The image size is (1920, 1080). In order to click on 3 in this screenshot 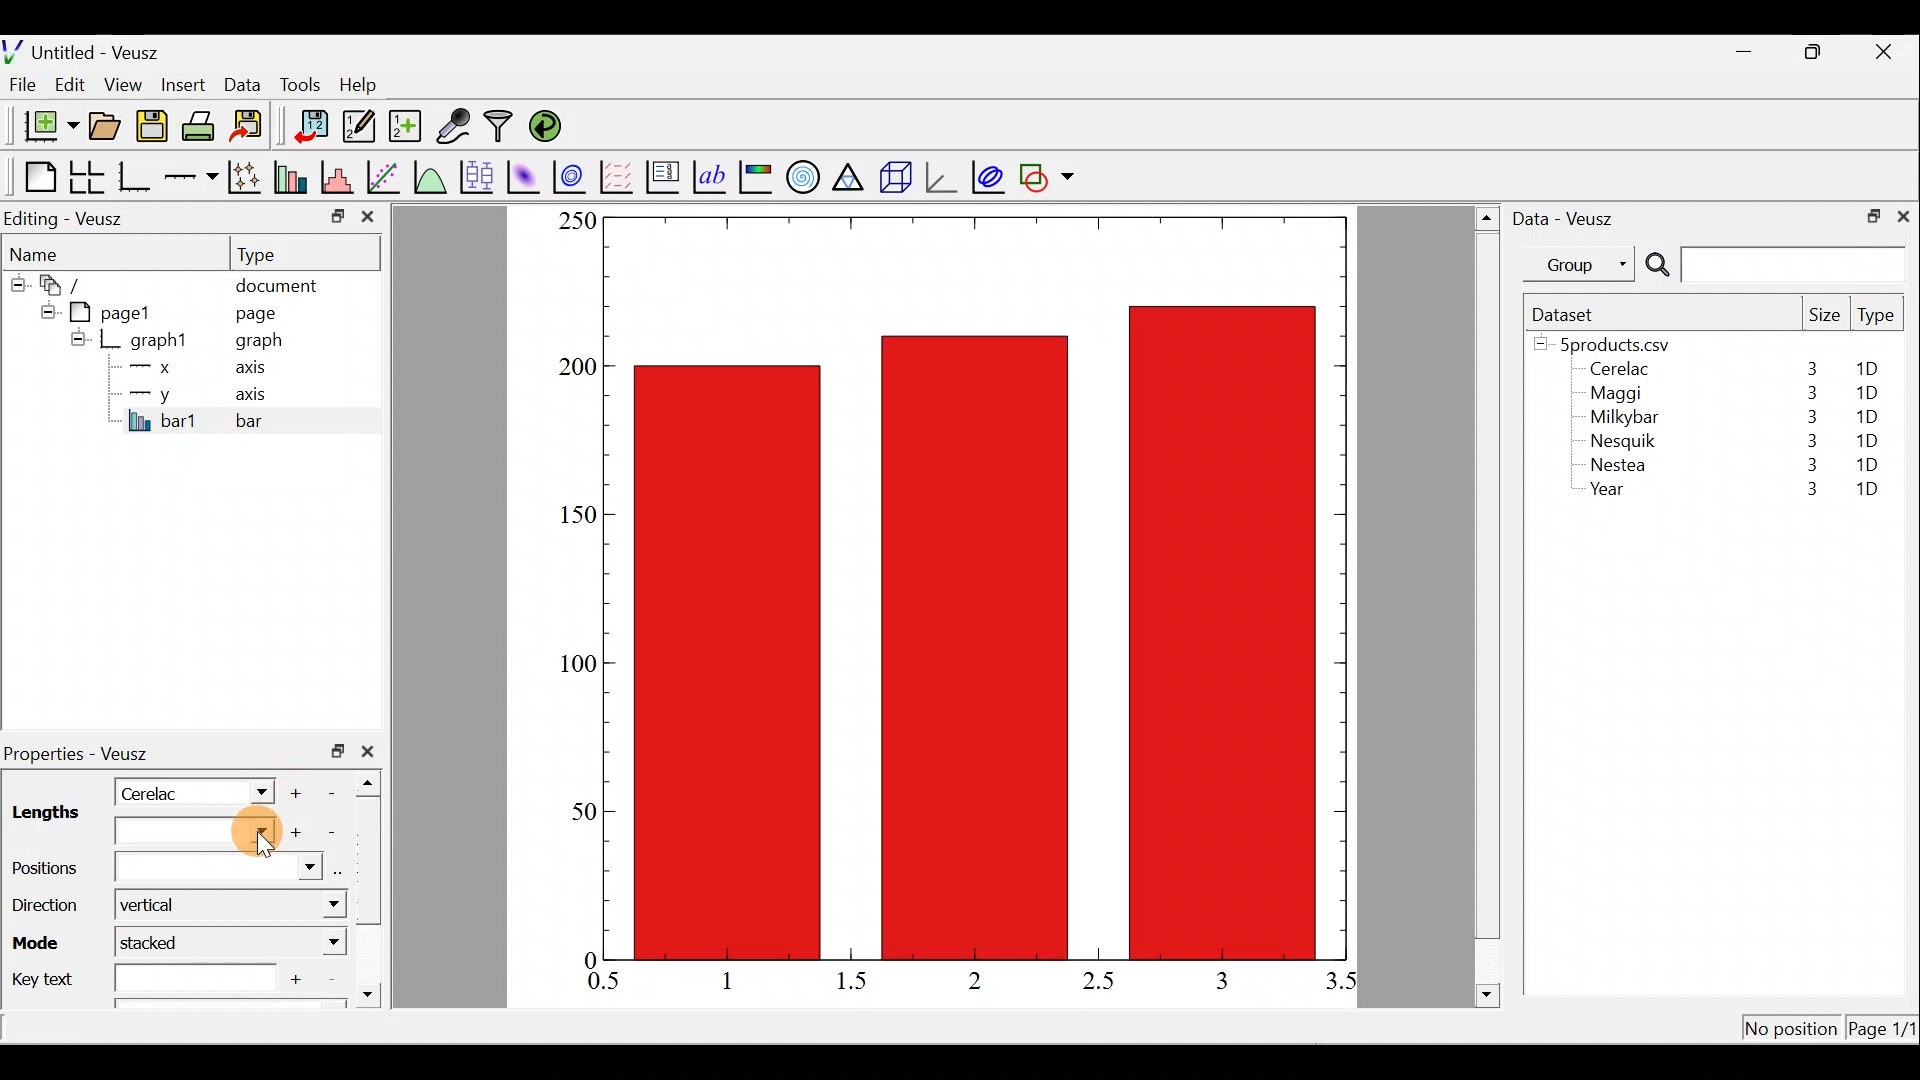, I will do `click(1808, 417)`.